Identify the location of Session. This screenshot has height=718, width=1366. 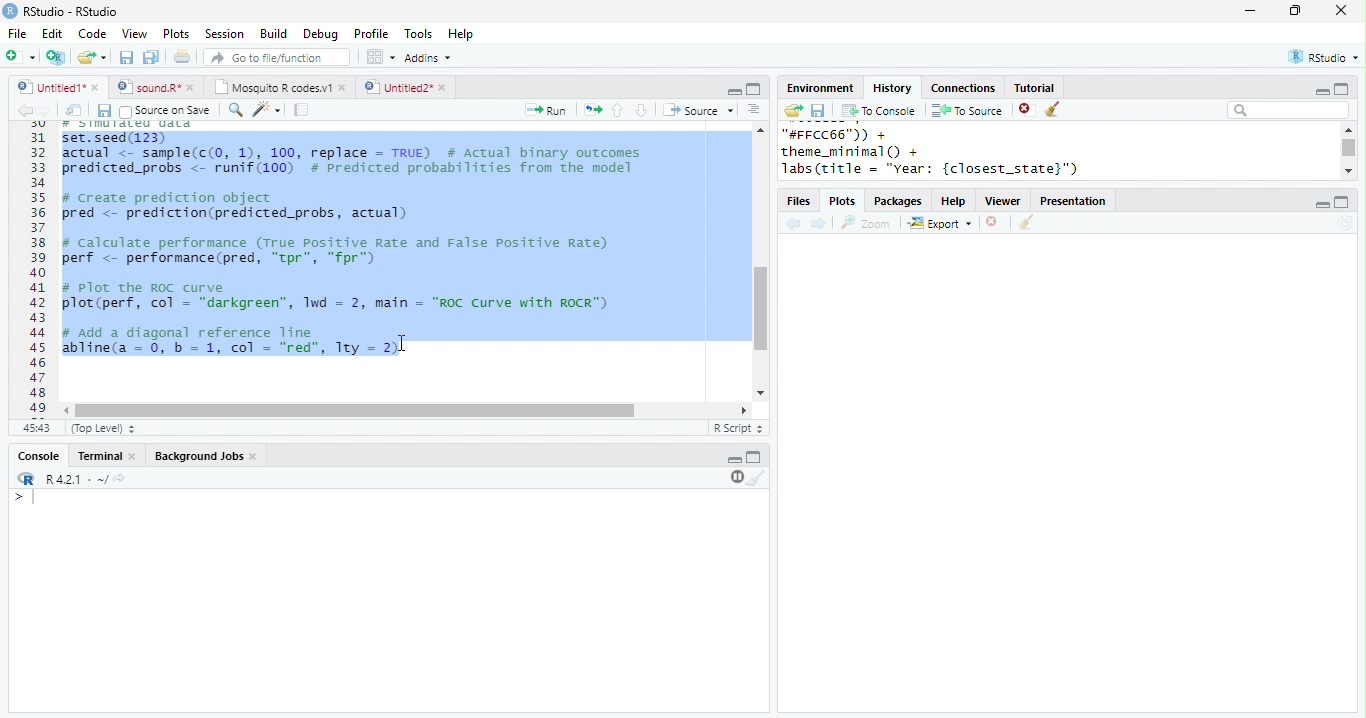
(224, 34).